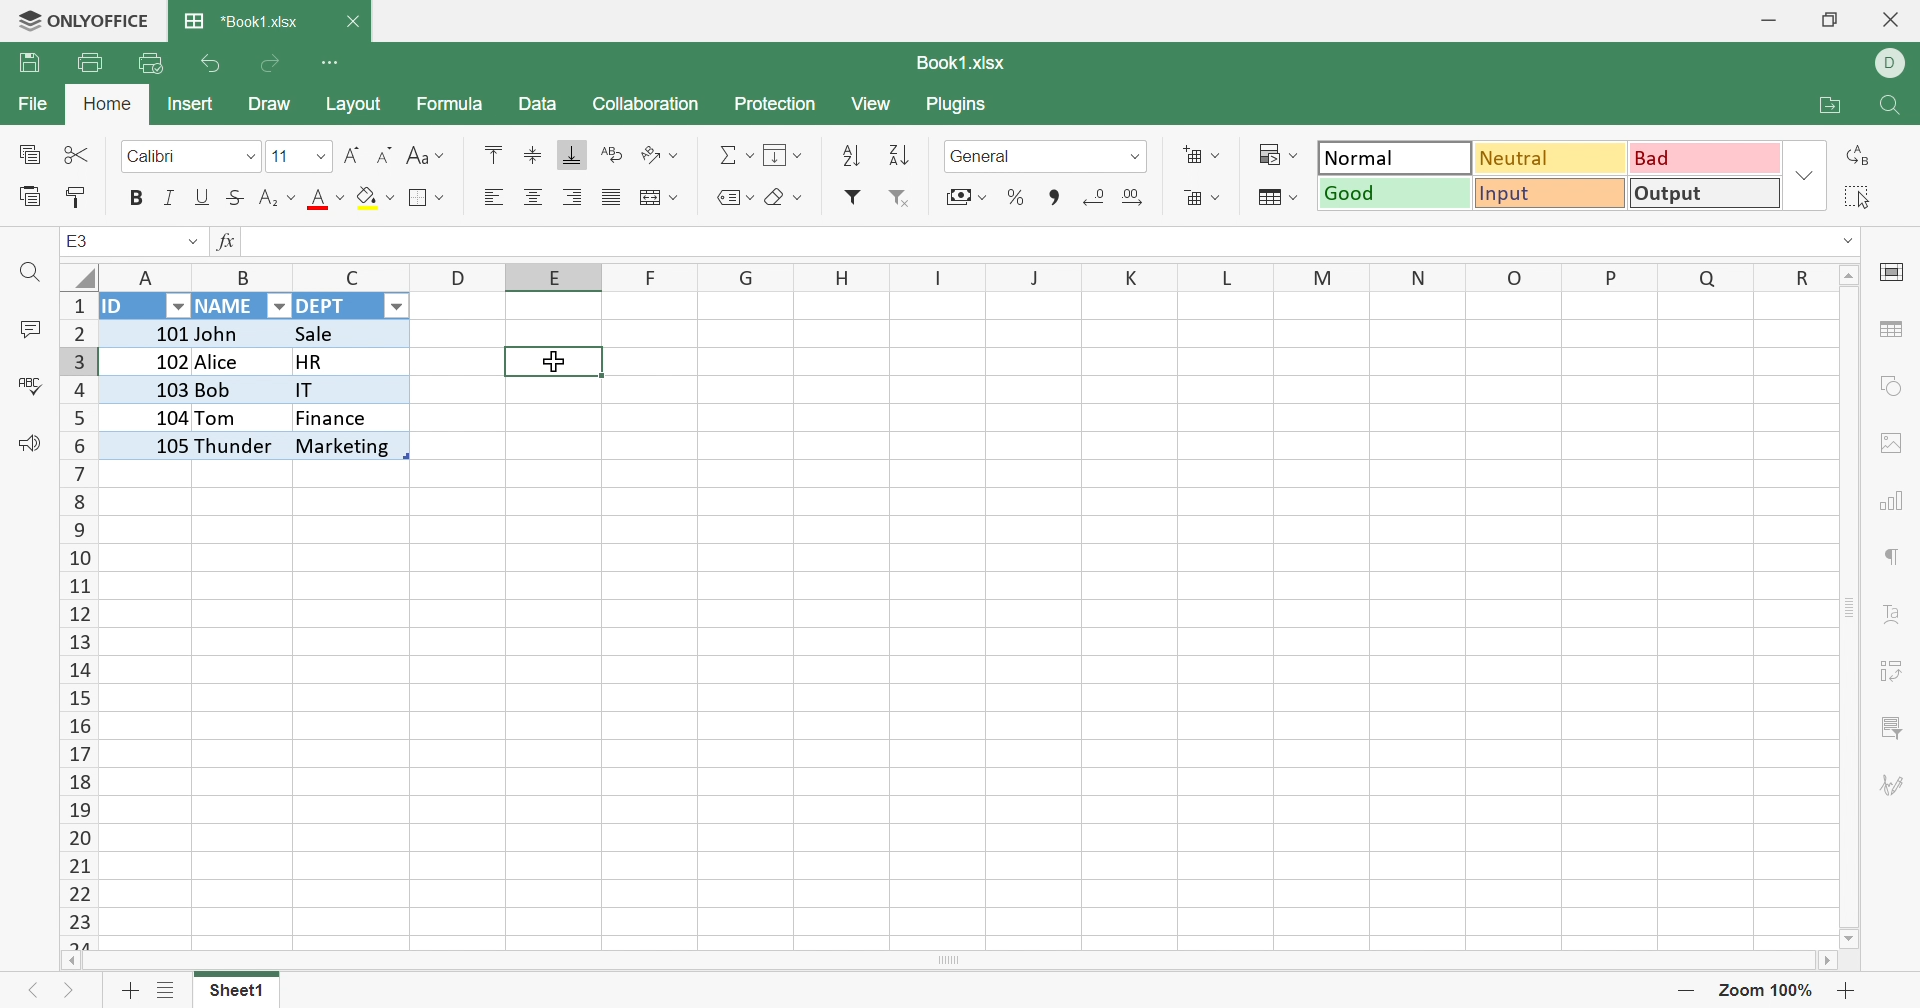 Image resolution: width=1920 pixels, height=1008 pixels. What do you see at coordinates (1701, 194) in the screenshot?
I see `Output` at bounding box center [1701, 194].